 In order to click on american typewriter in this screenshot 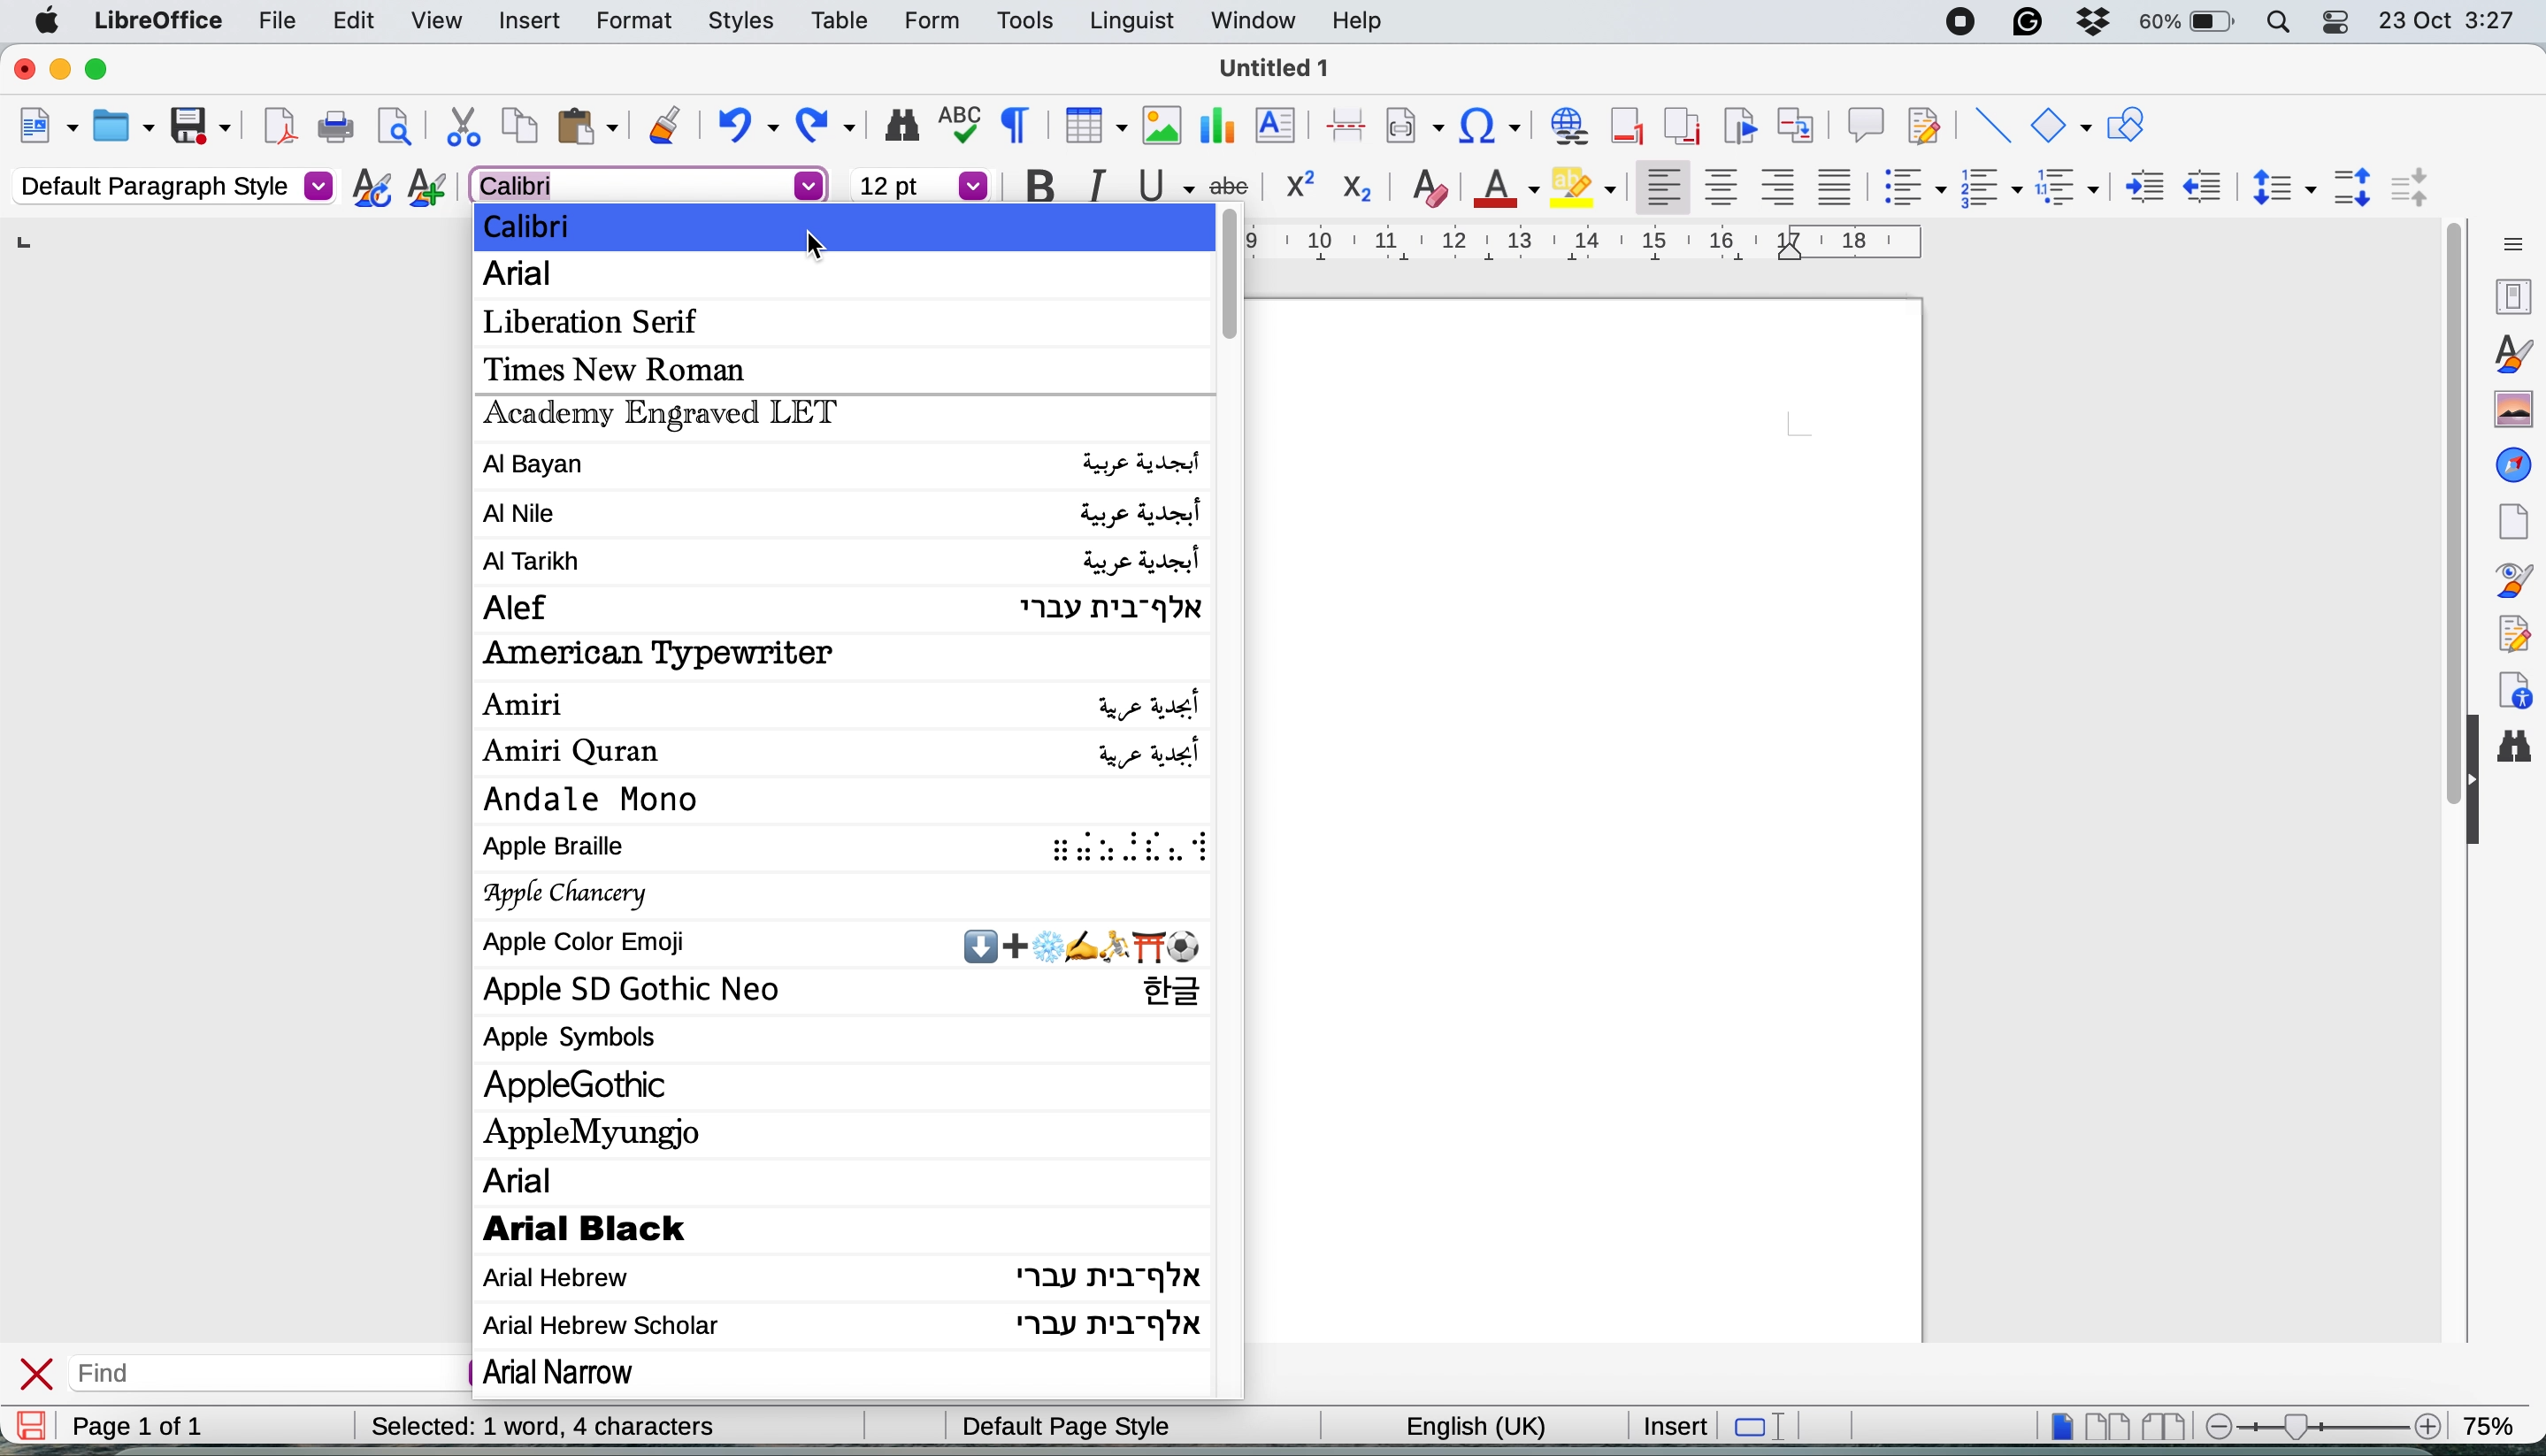, I will do `click(660, 654)`.